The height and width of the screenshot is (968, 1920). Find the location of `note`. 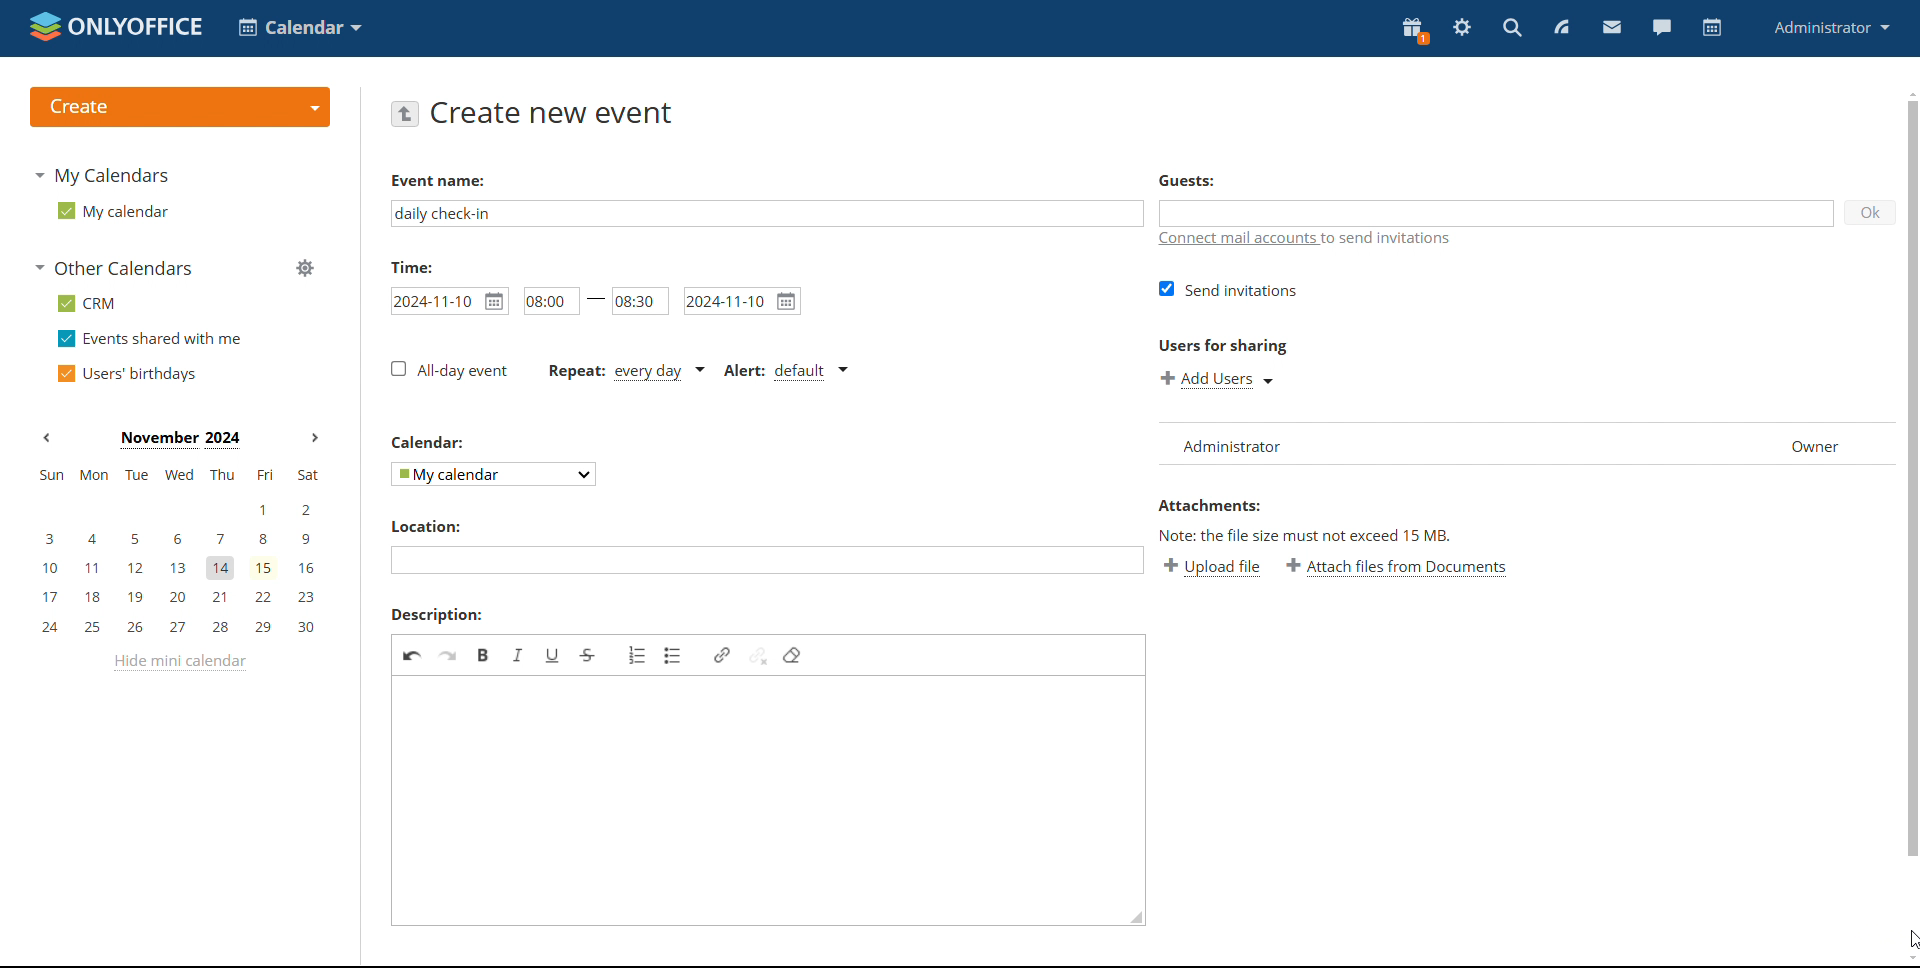

note is located at coordinates (1338, 537).